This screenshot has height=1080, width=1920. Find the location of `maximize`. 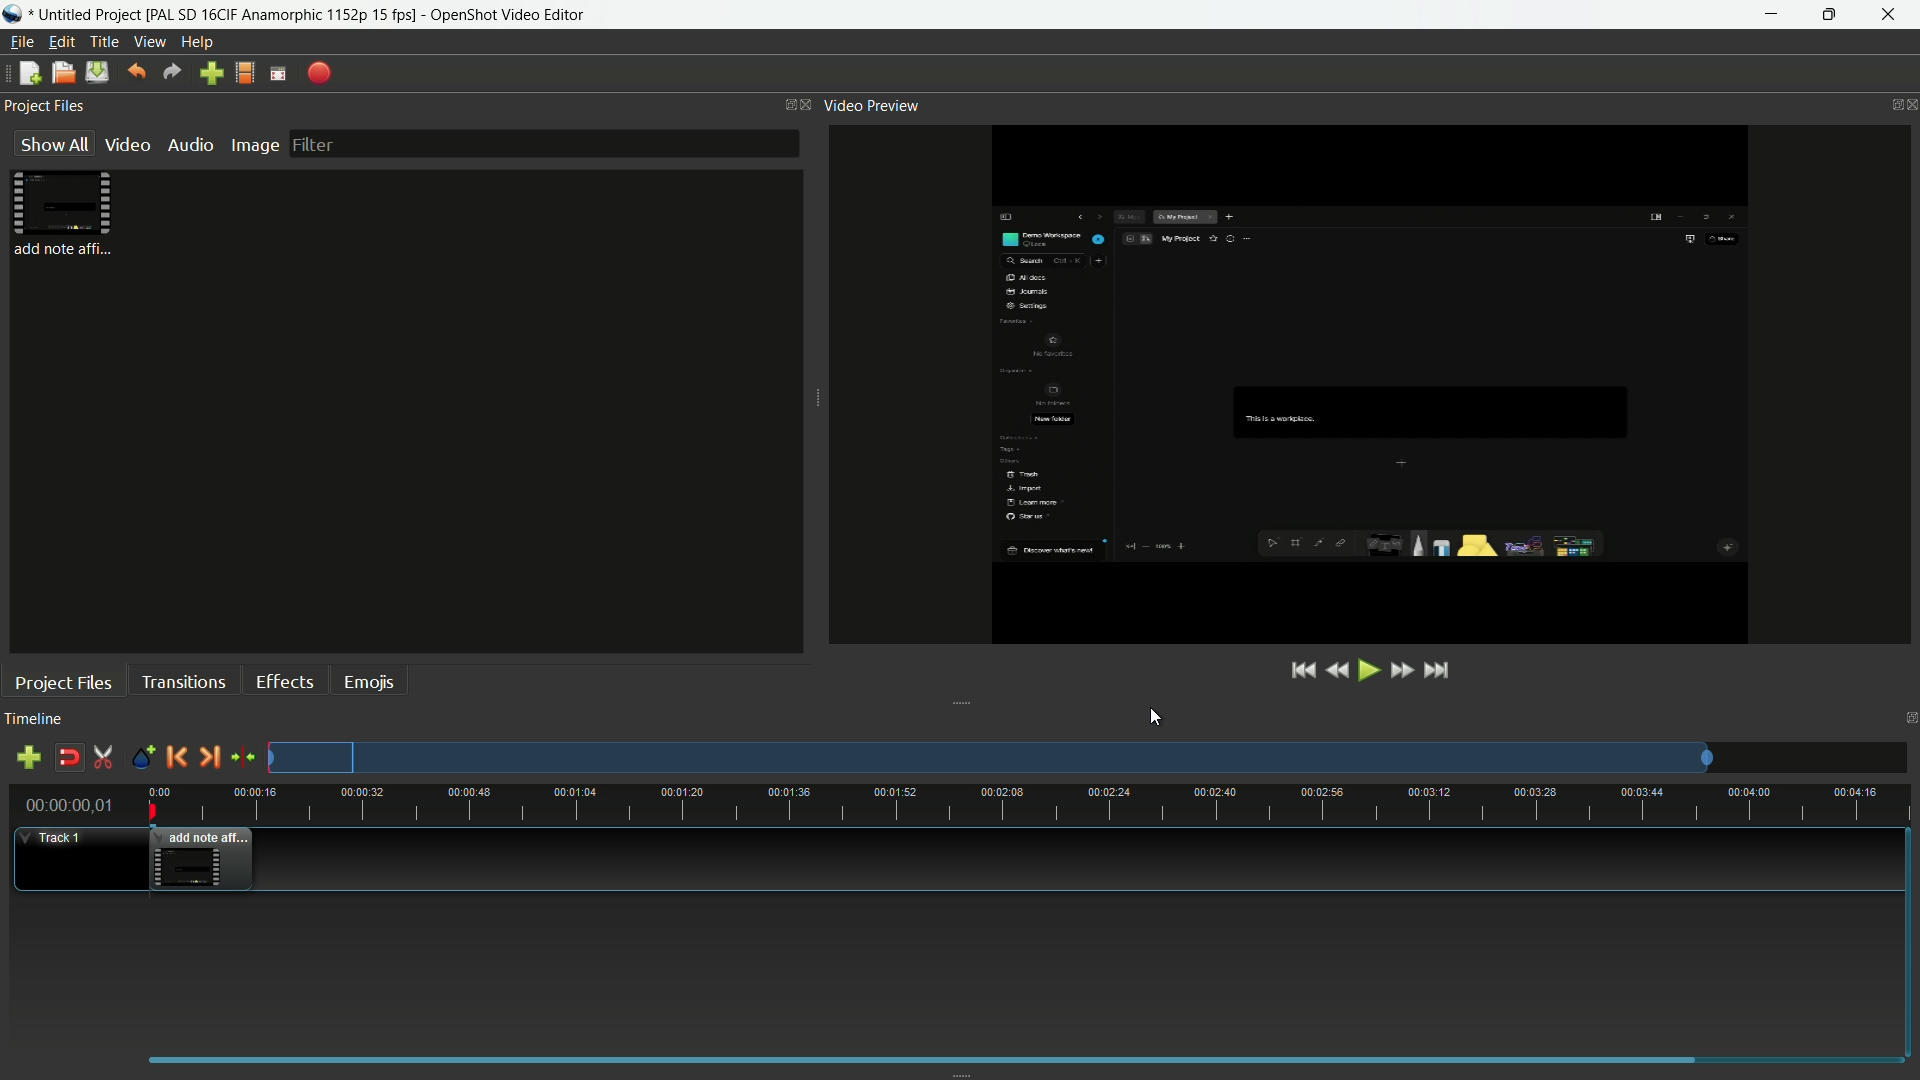

maximize is located at coordinates (1832, 15).